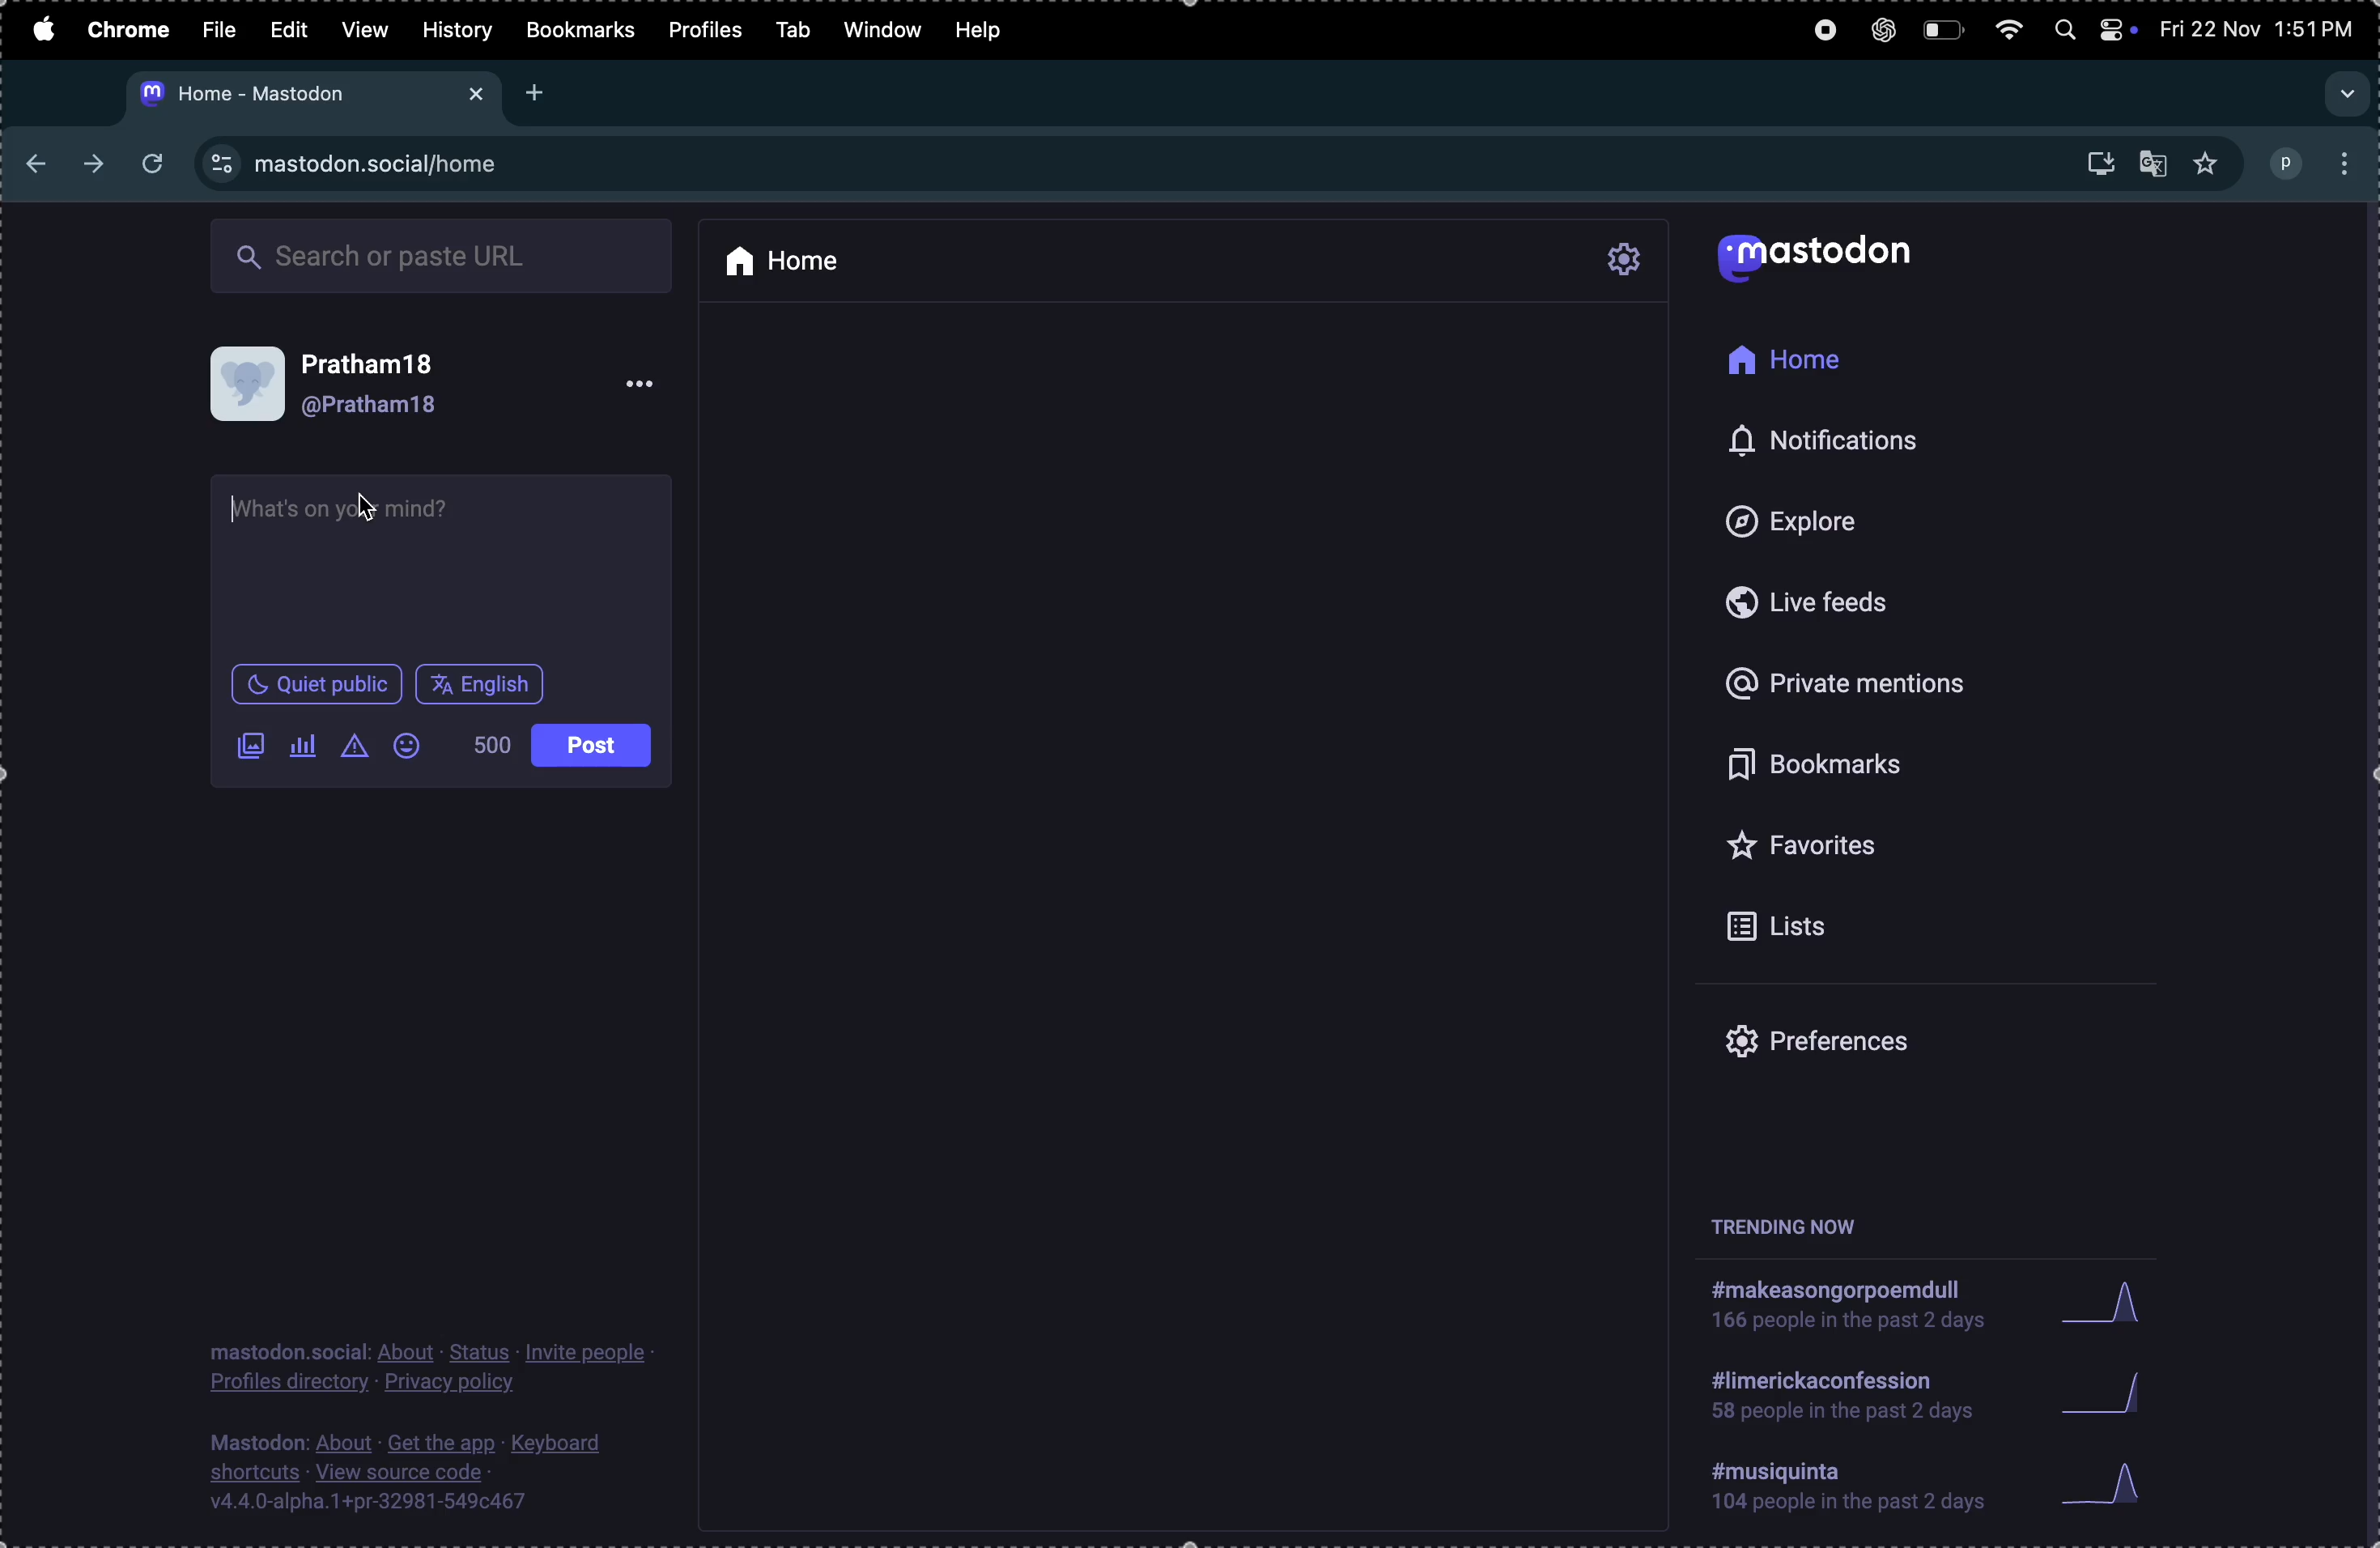 This screenshot has height=1548, width=2380. Describe the element at coordinates (703, 30) in the screenshot. I see `profiles` at that location.